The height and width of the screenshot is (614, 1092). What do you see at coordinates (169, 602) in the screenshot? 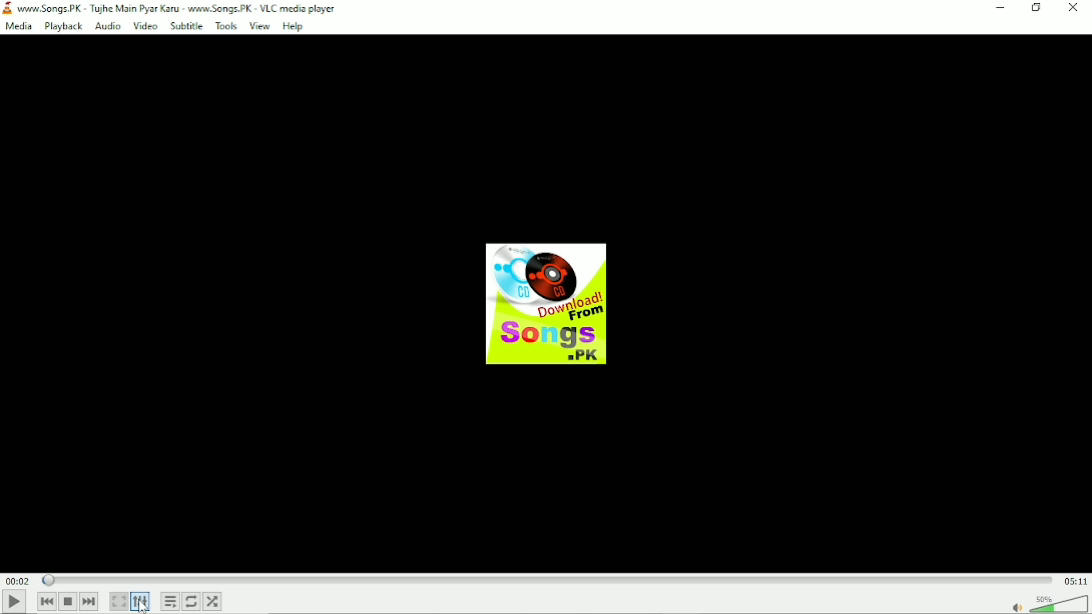
I see `Toggle playlist` at bounding box center [169, 602].